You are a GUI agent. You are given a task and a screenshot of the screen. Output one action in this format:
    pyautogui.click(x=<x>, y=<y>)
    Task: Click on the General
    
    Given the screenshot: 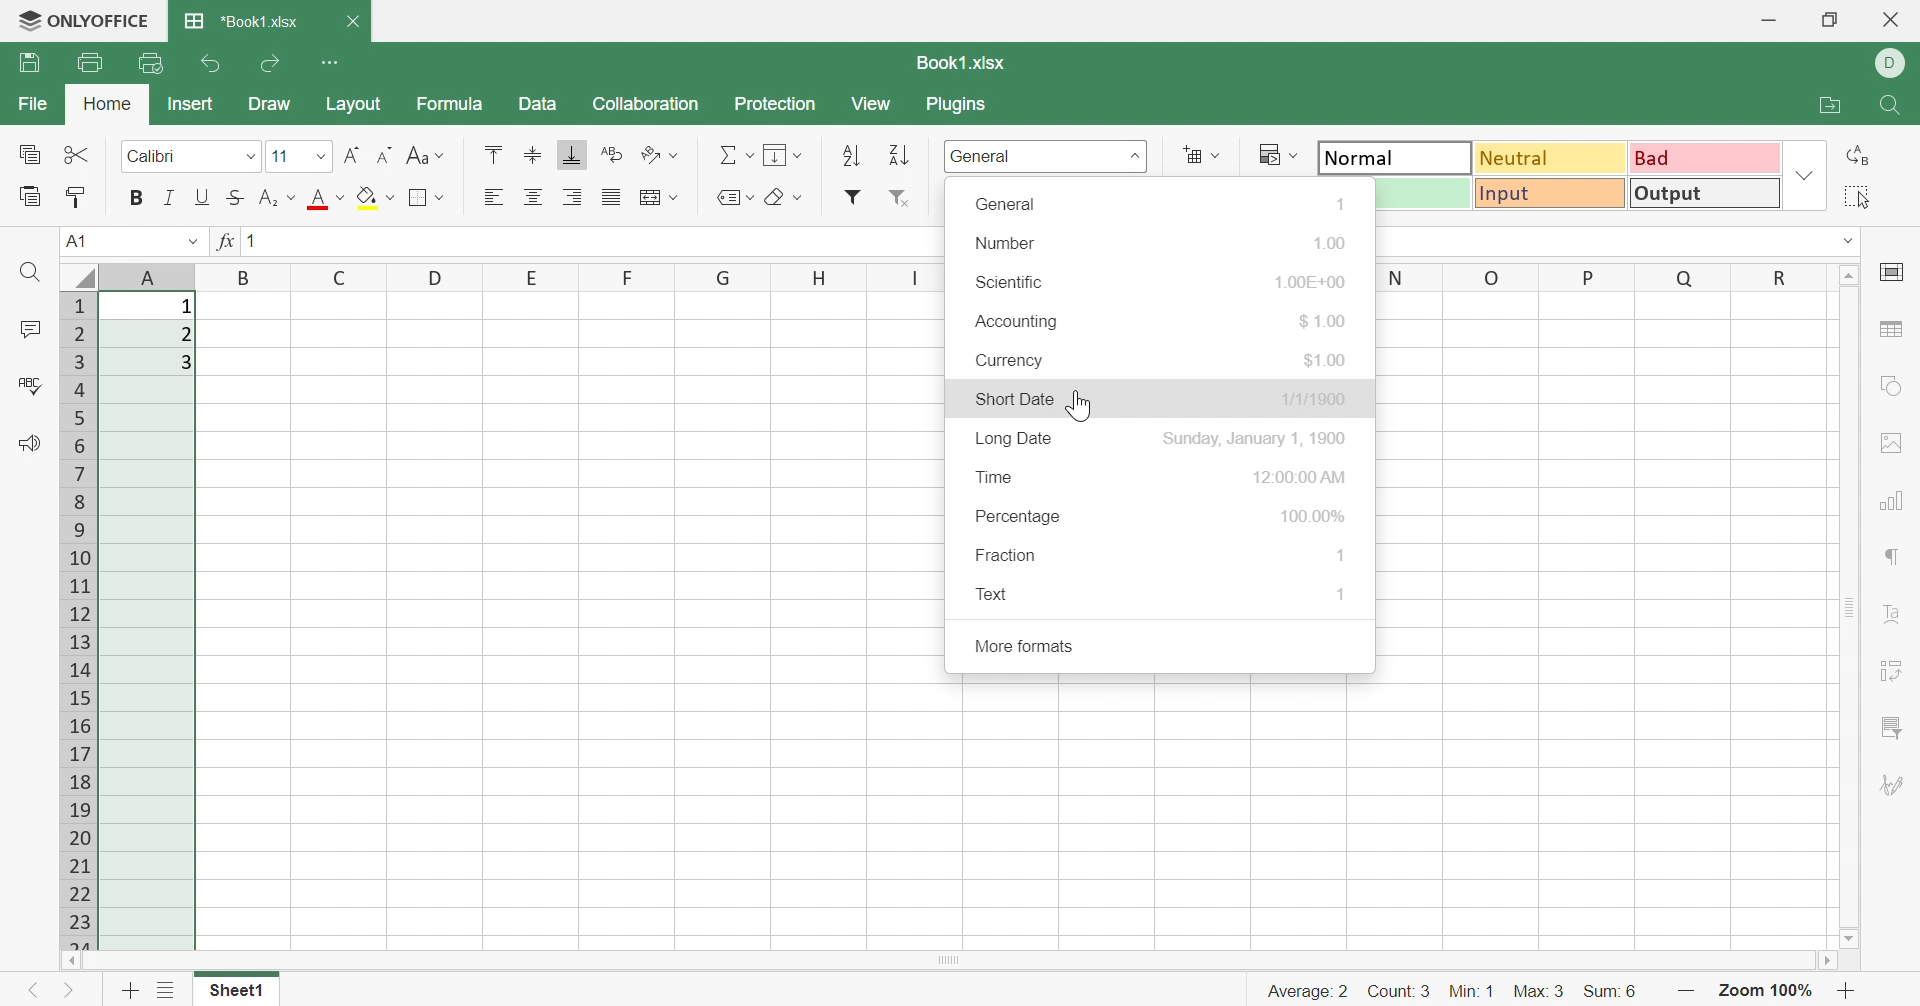 What is the action you would take?
    pyautogui.click(x=1007, y=203)
    